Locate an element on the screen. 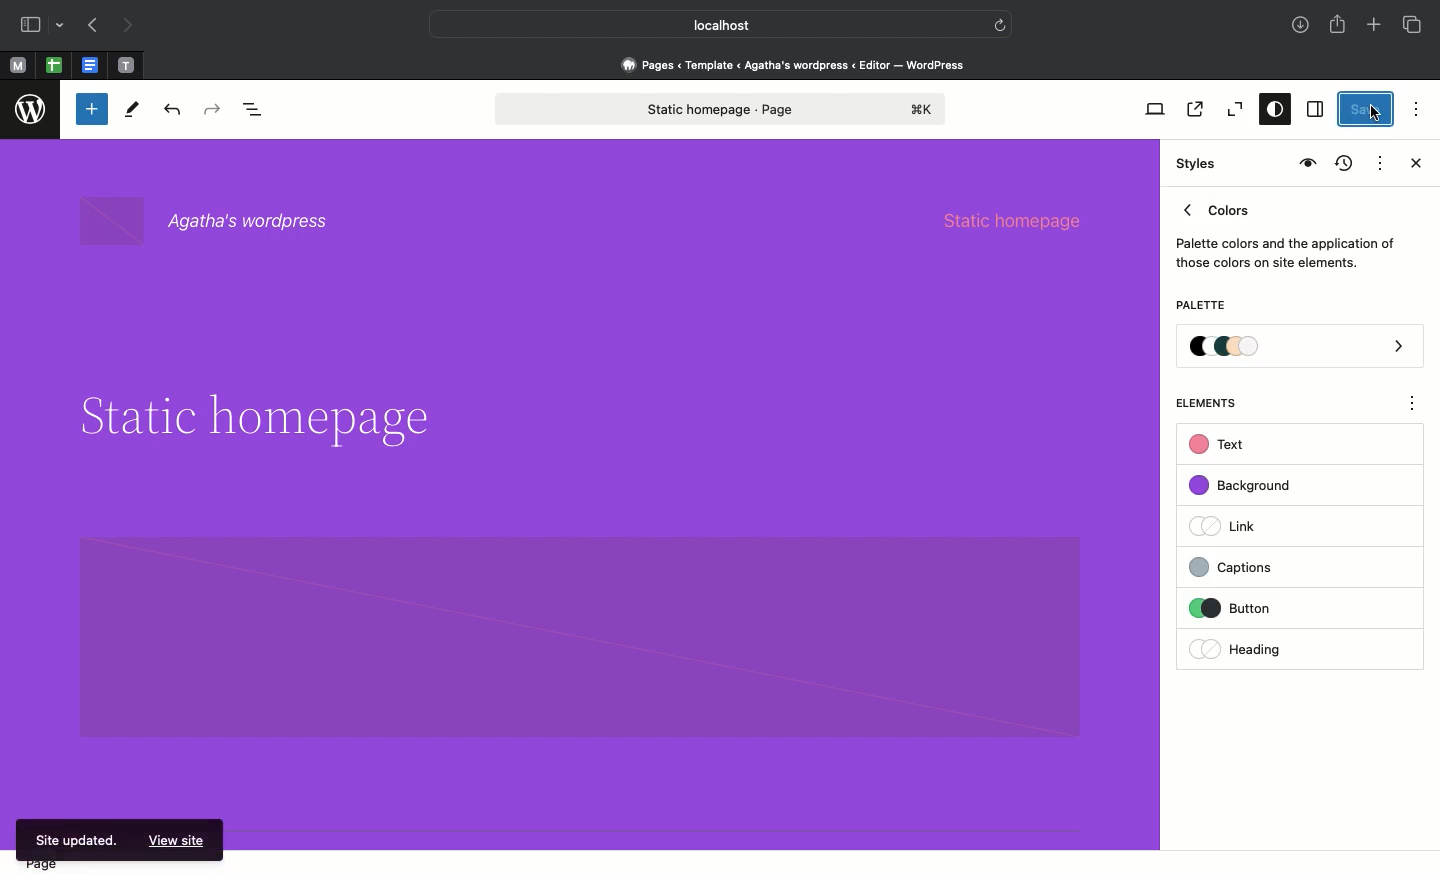 The width and height of the screenshot is (1440, 874). cursor is located at coordinates (1375, 114).